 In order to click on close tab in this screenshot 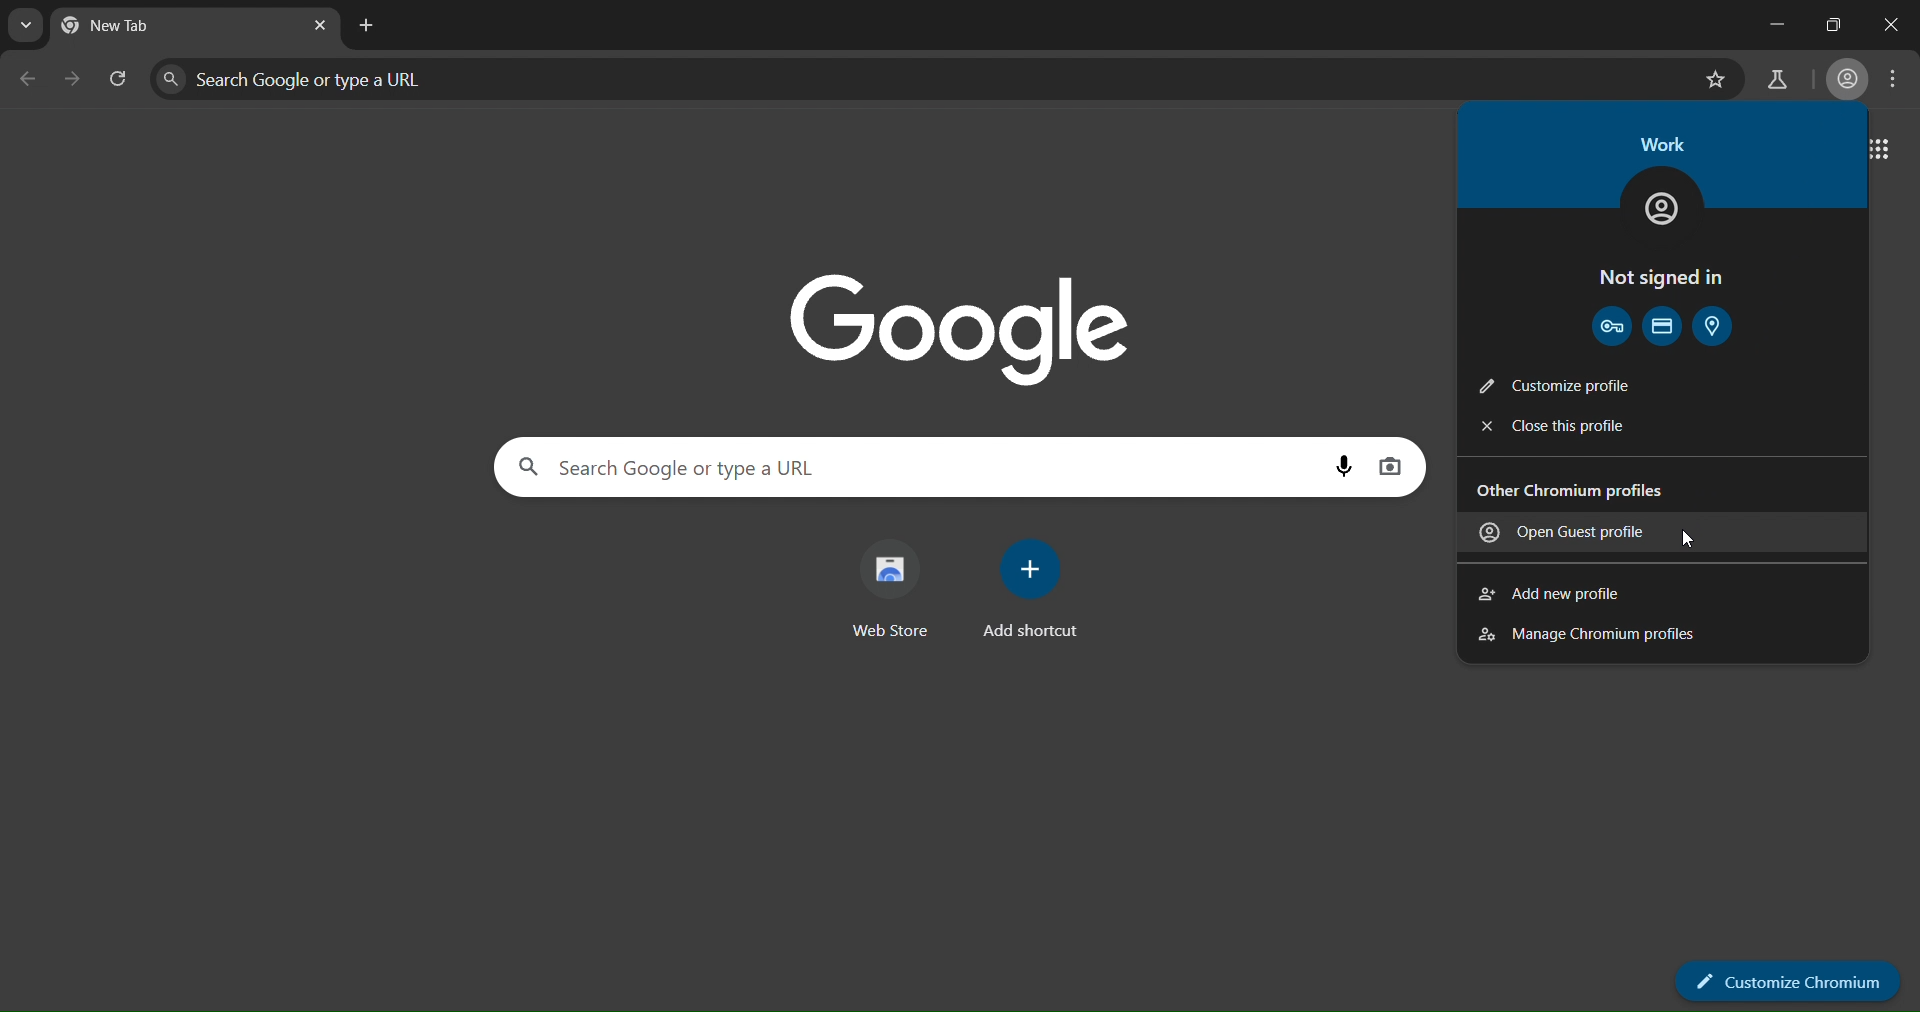, I will do `click(317, 26)`.